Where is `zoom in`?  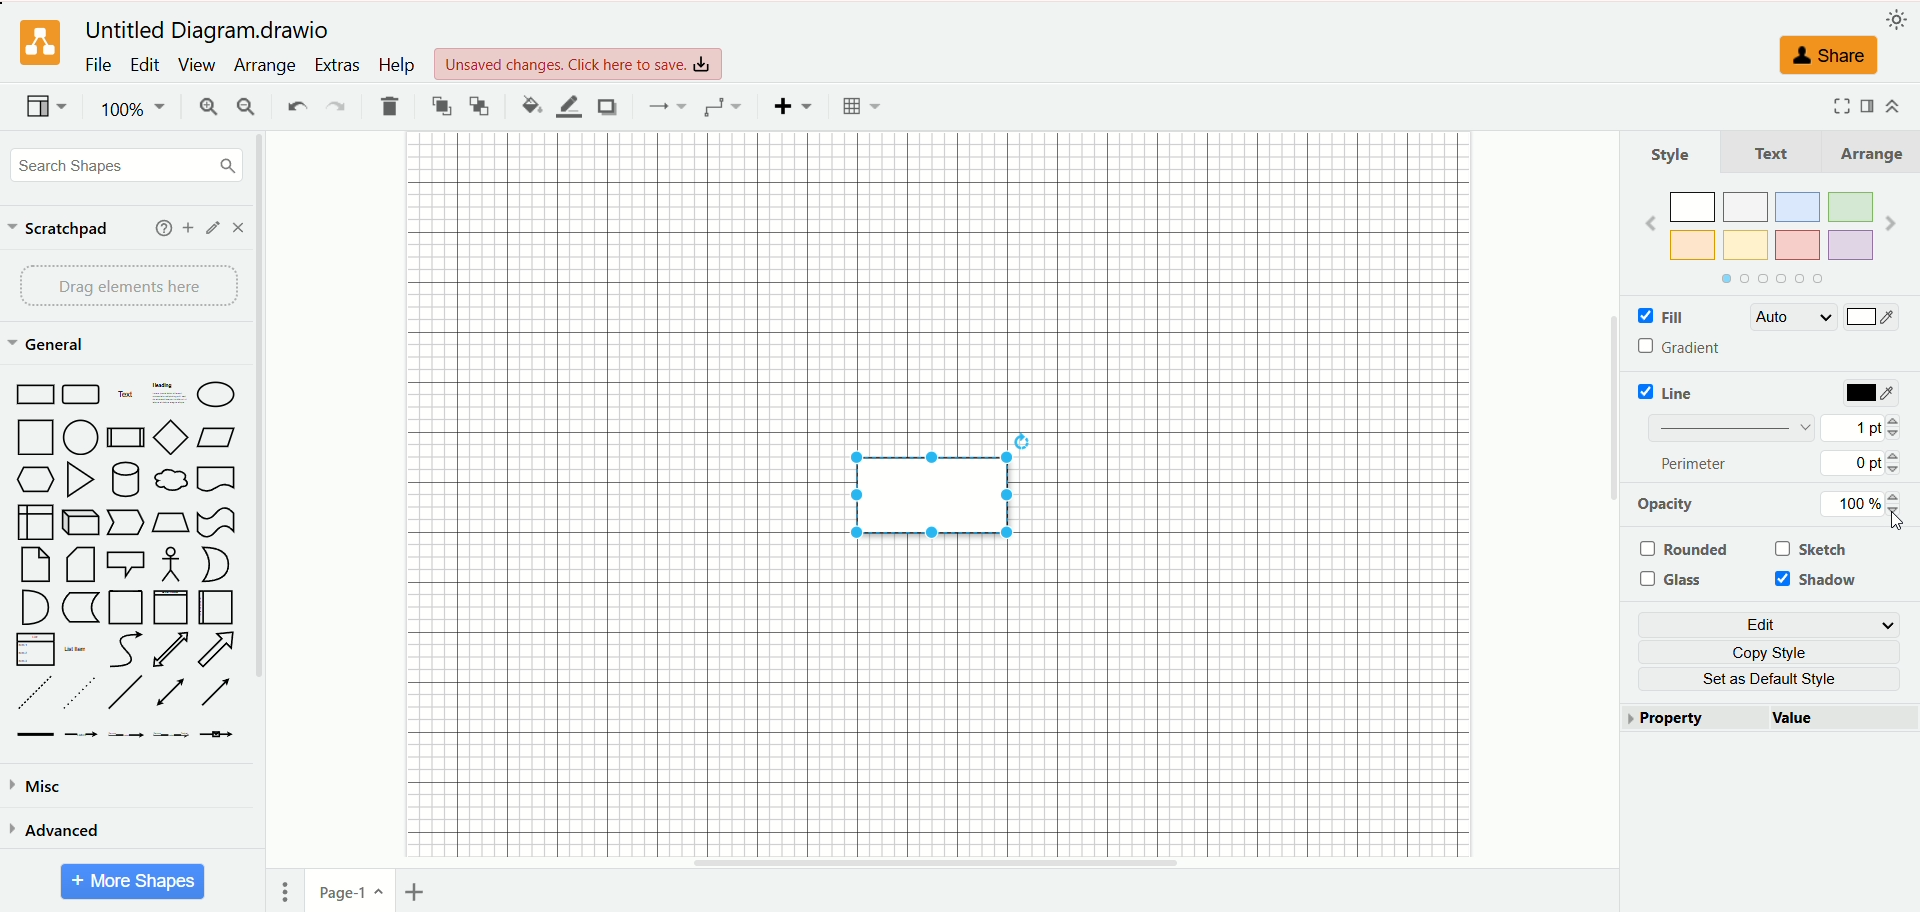
zoom in is located at coordinates (205, 109).